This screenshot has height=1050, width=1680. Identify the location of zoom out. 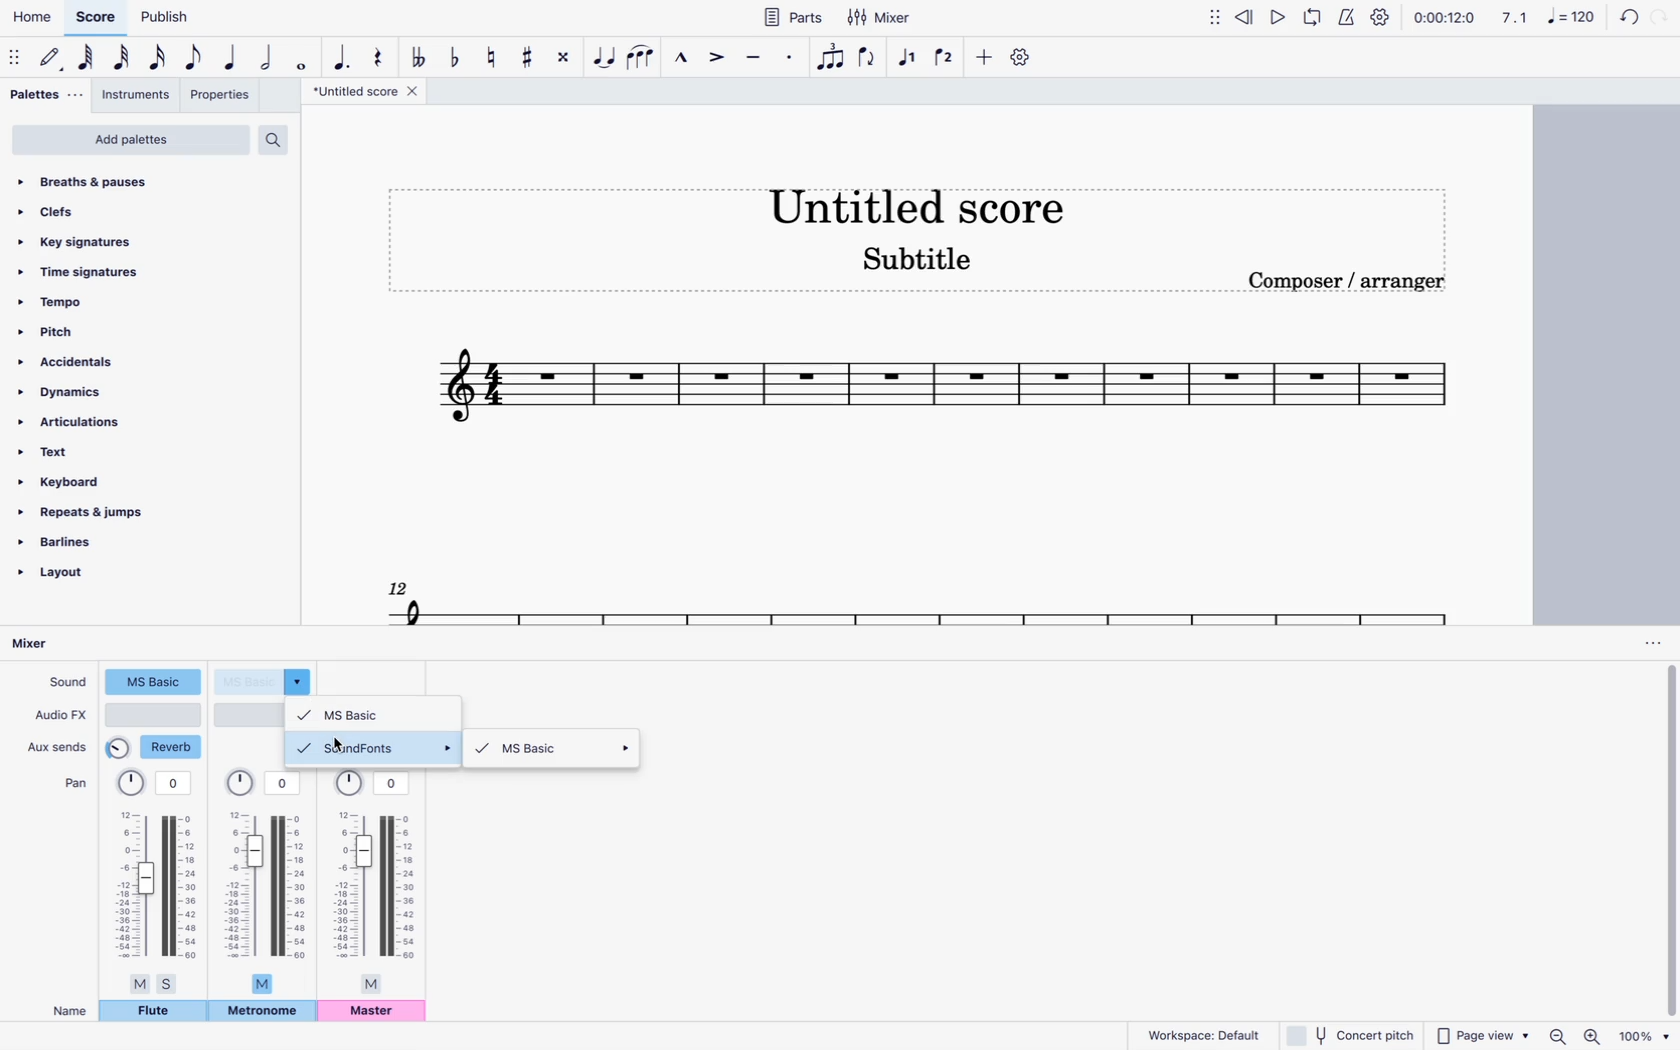
(1557, 1035).